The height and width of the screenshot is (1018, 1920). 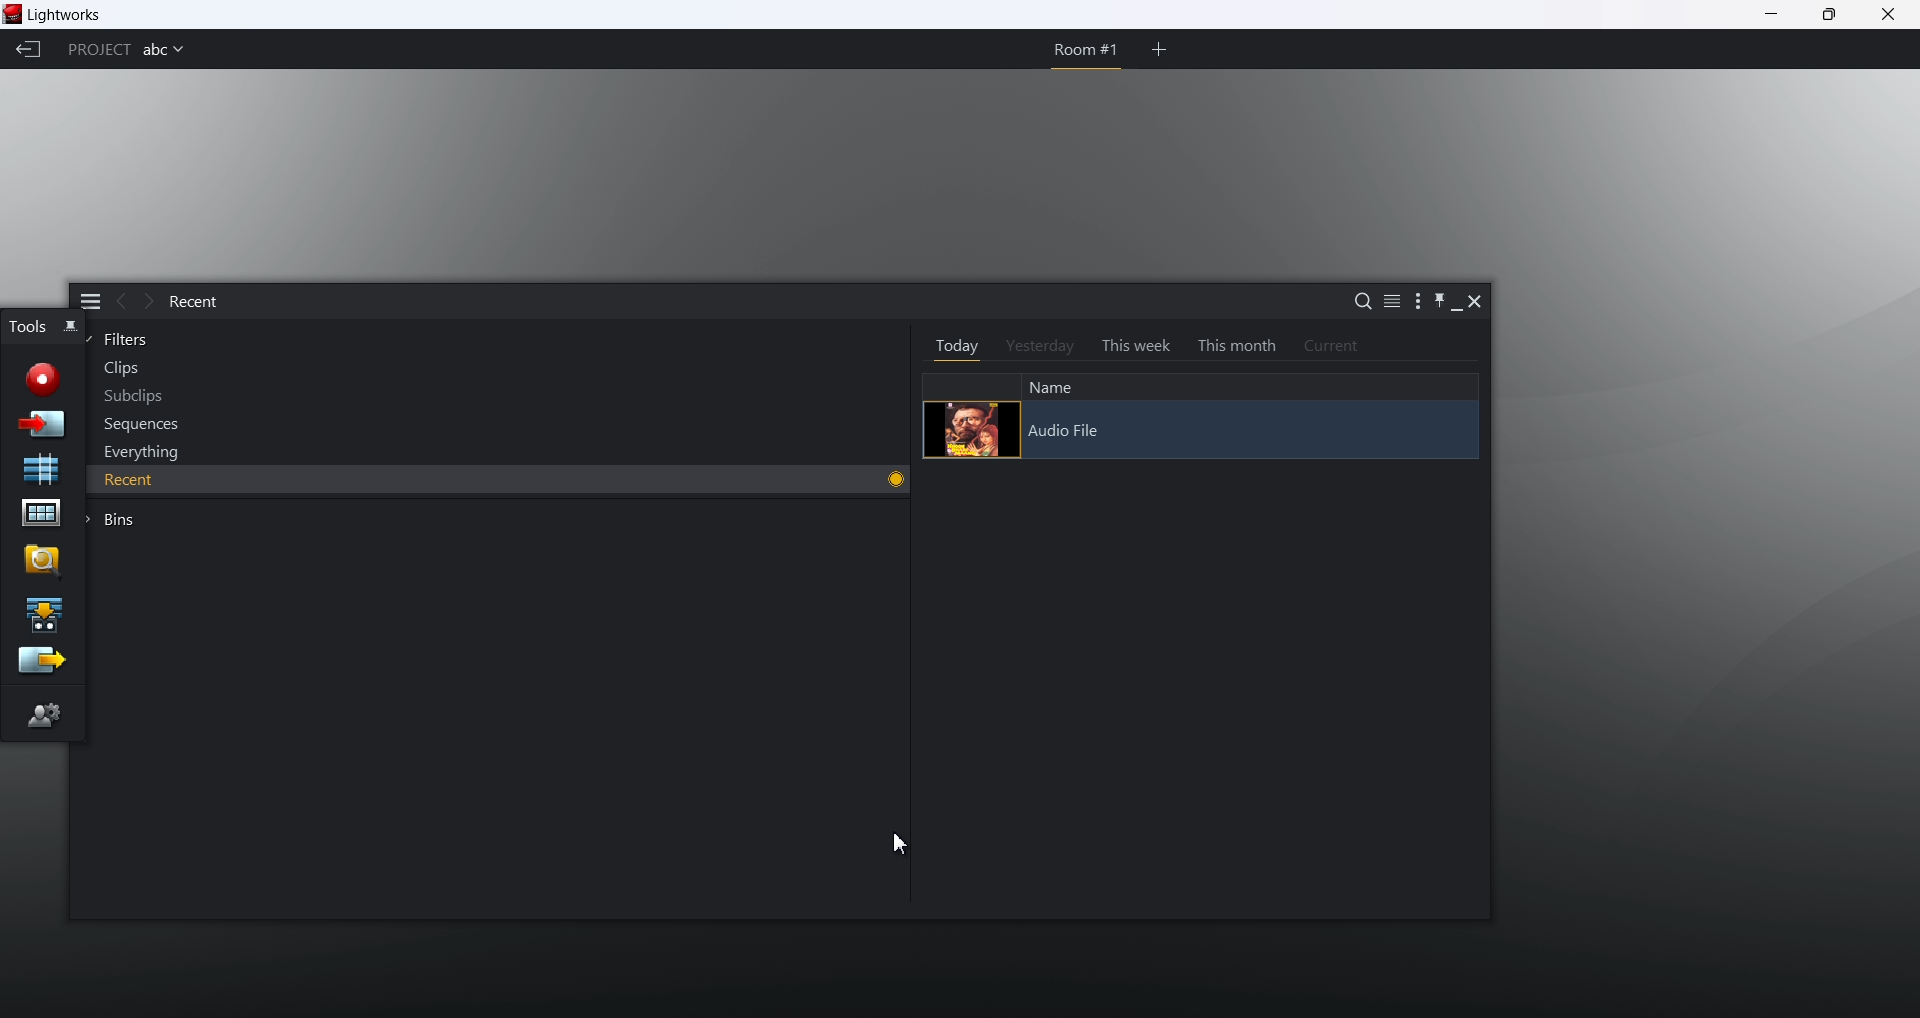 What do you see at coordinates (1159, 49) in the screenshot?
I see `add room` at bounding box center [1159, 49].